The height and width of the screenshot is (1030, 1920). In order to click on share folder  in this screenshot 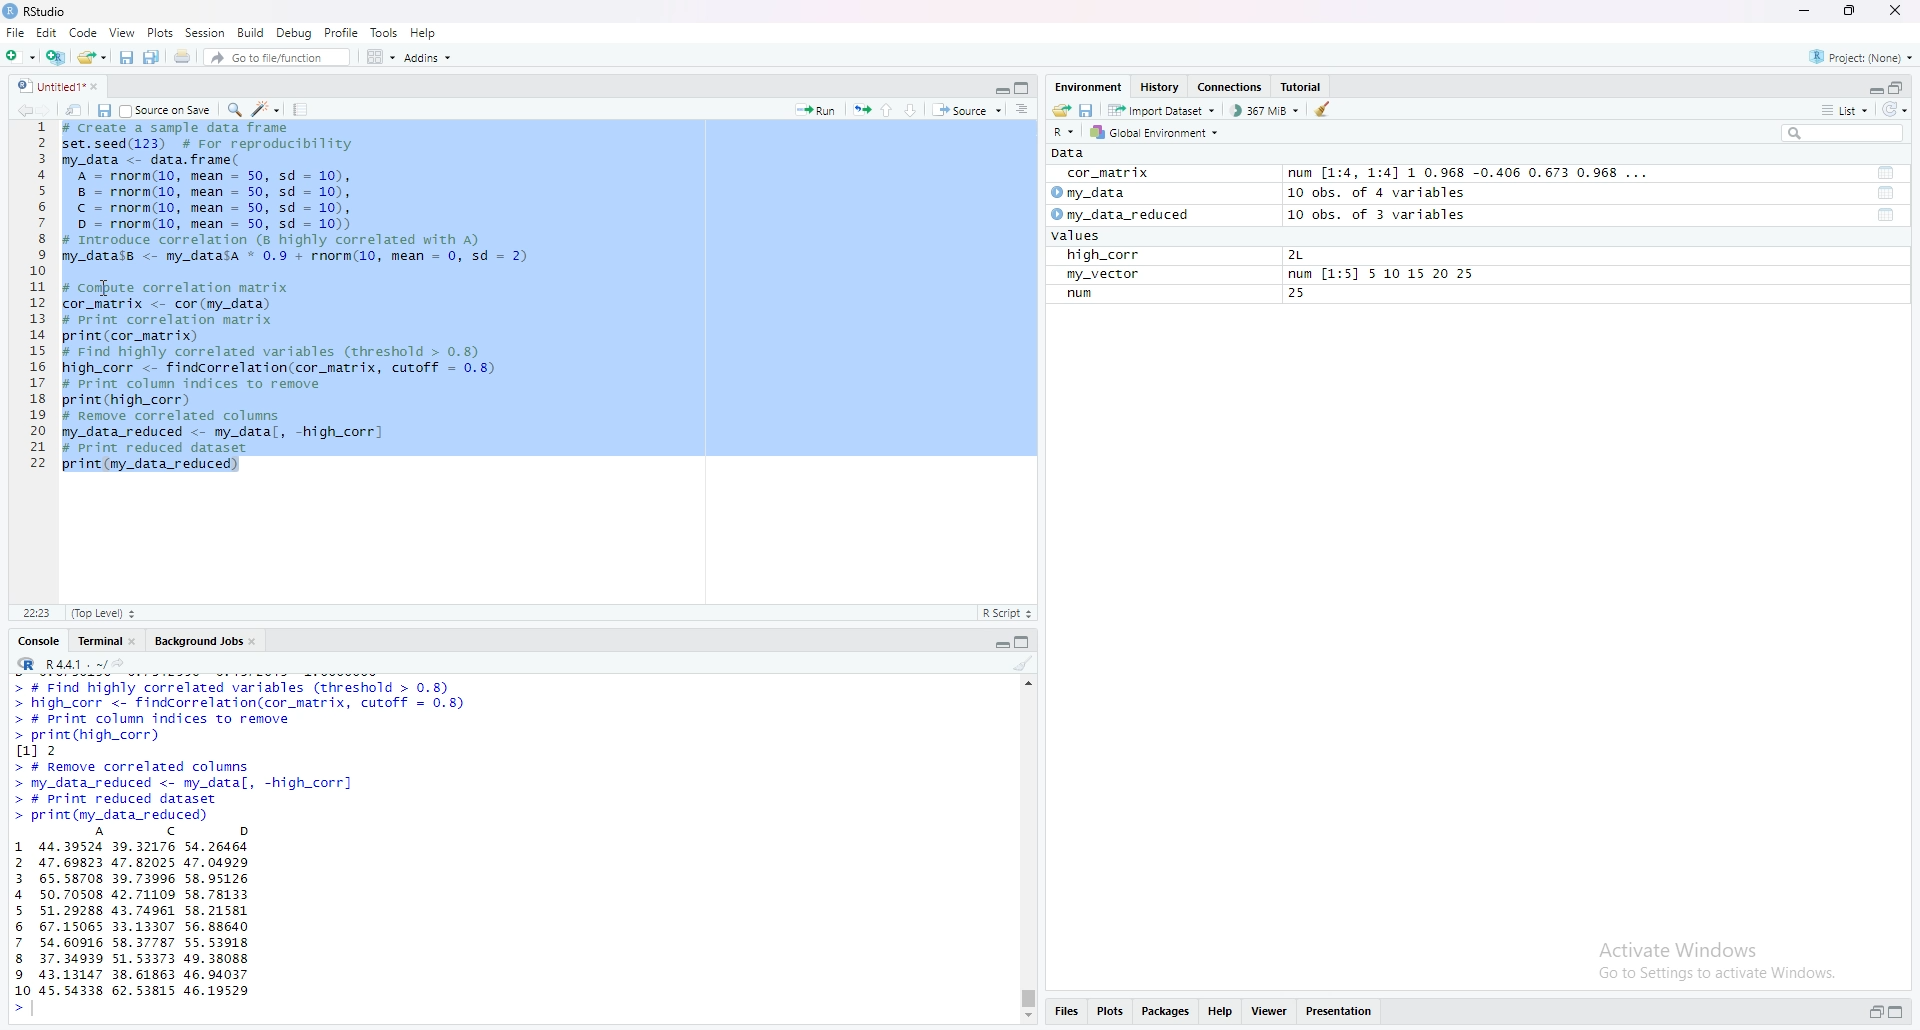, I will do `click(93, 57)`.